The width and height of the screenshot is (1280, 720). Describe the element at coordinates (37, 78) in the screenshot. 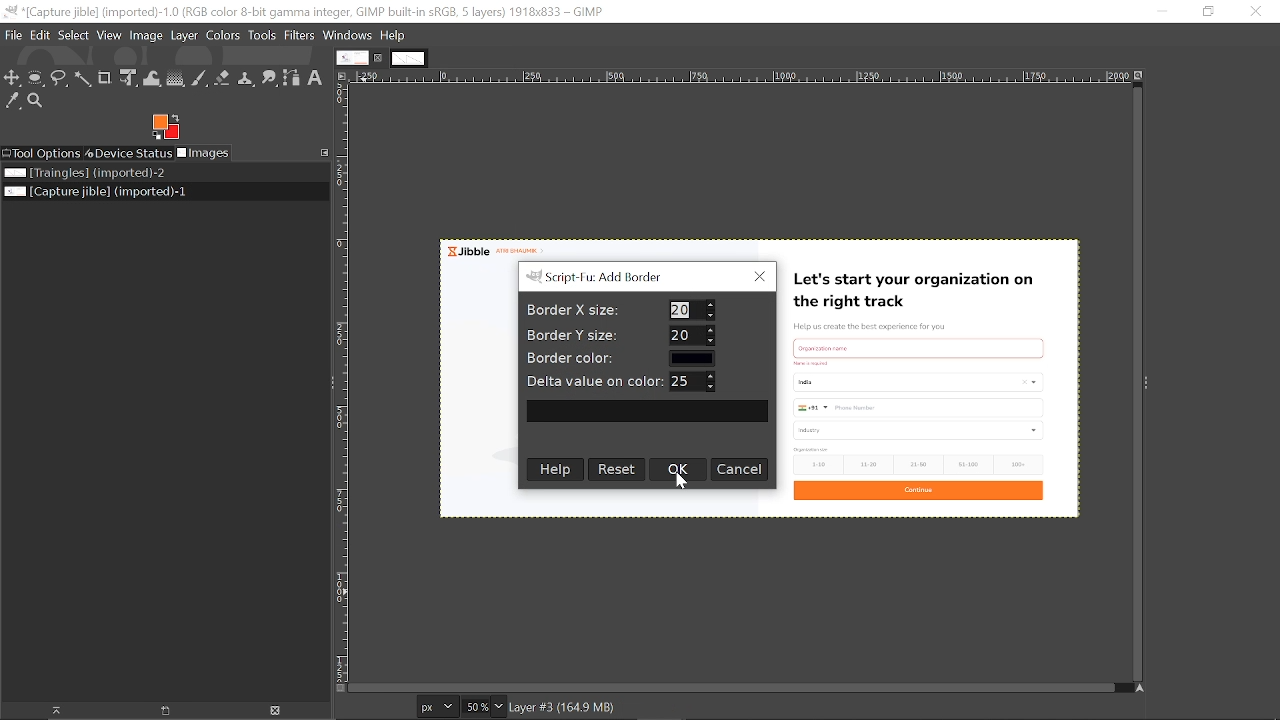

I see `Ellipse select tool` at that location.